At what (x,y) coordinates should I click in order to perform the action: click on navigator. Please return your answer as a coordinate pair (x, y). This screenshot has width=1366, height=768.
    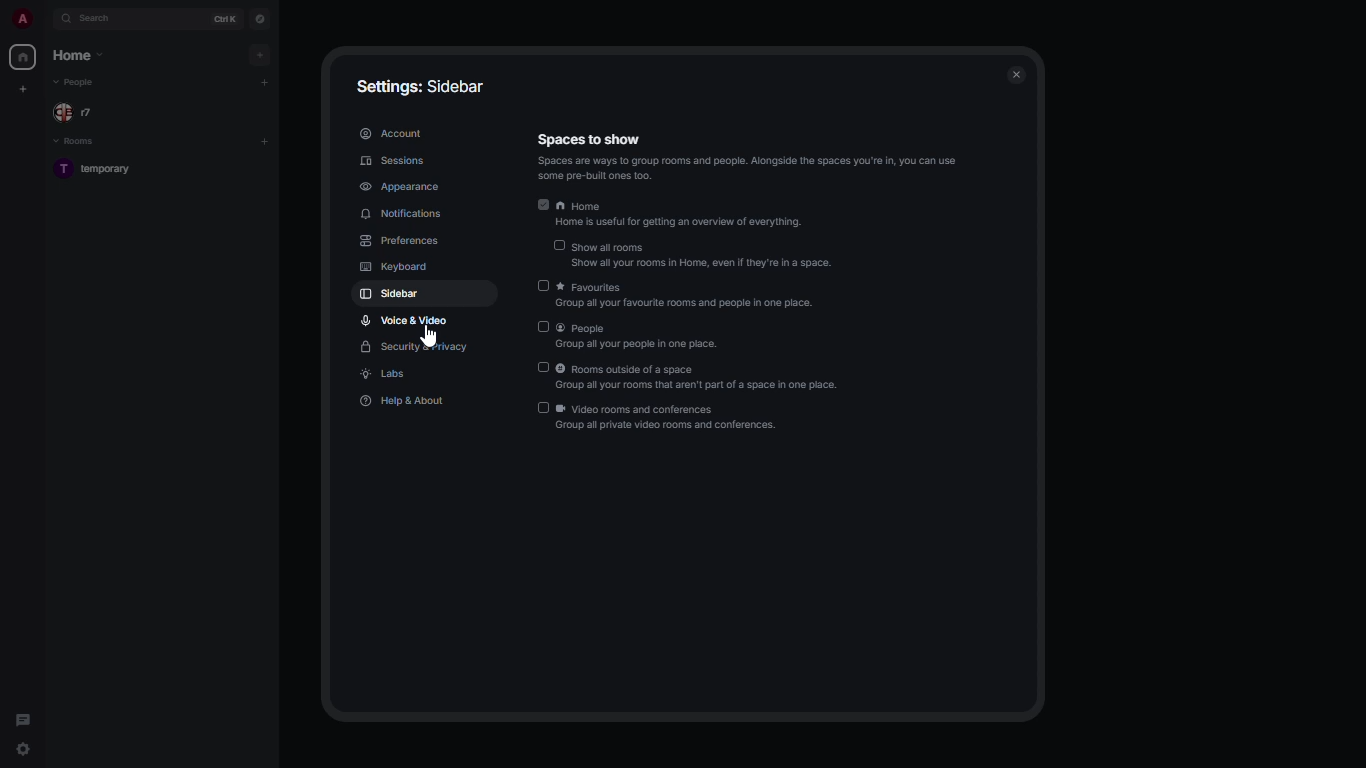
    Looking at the image, I should click on (262, 18).